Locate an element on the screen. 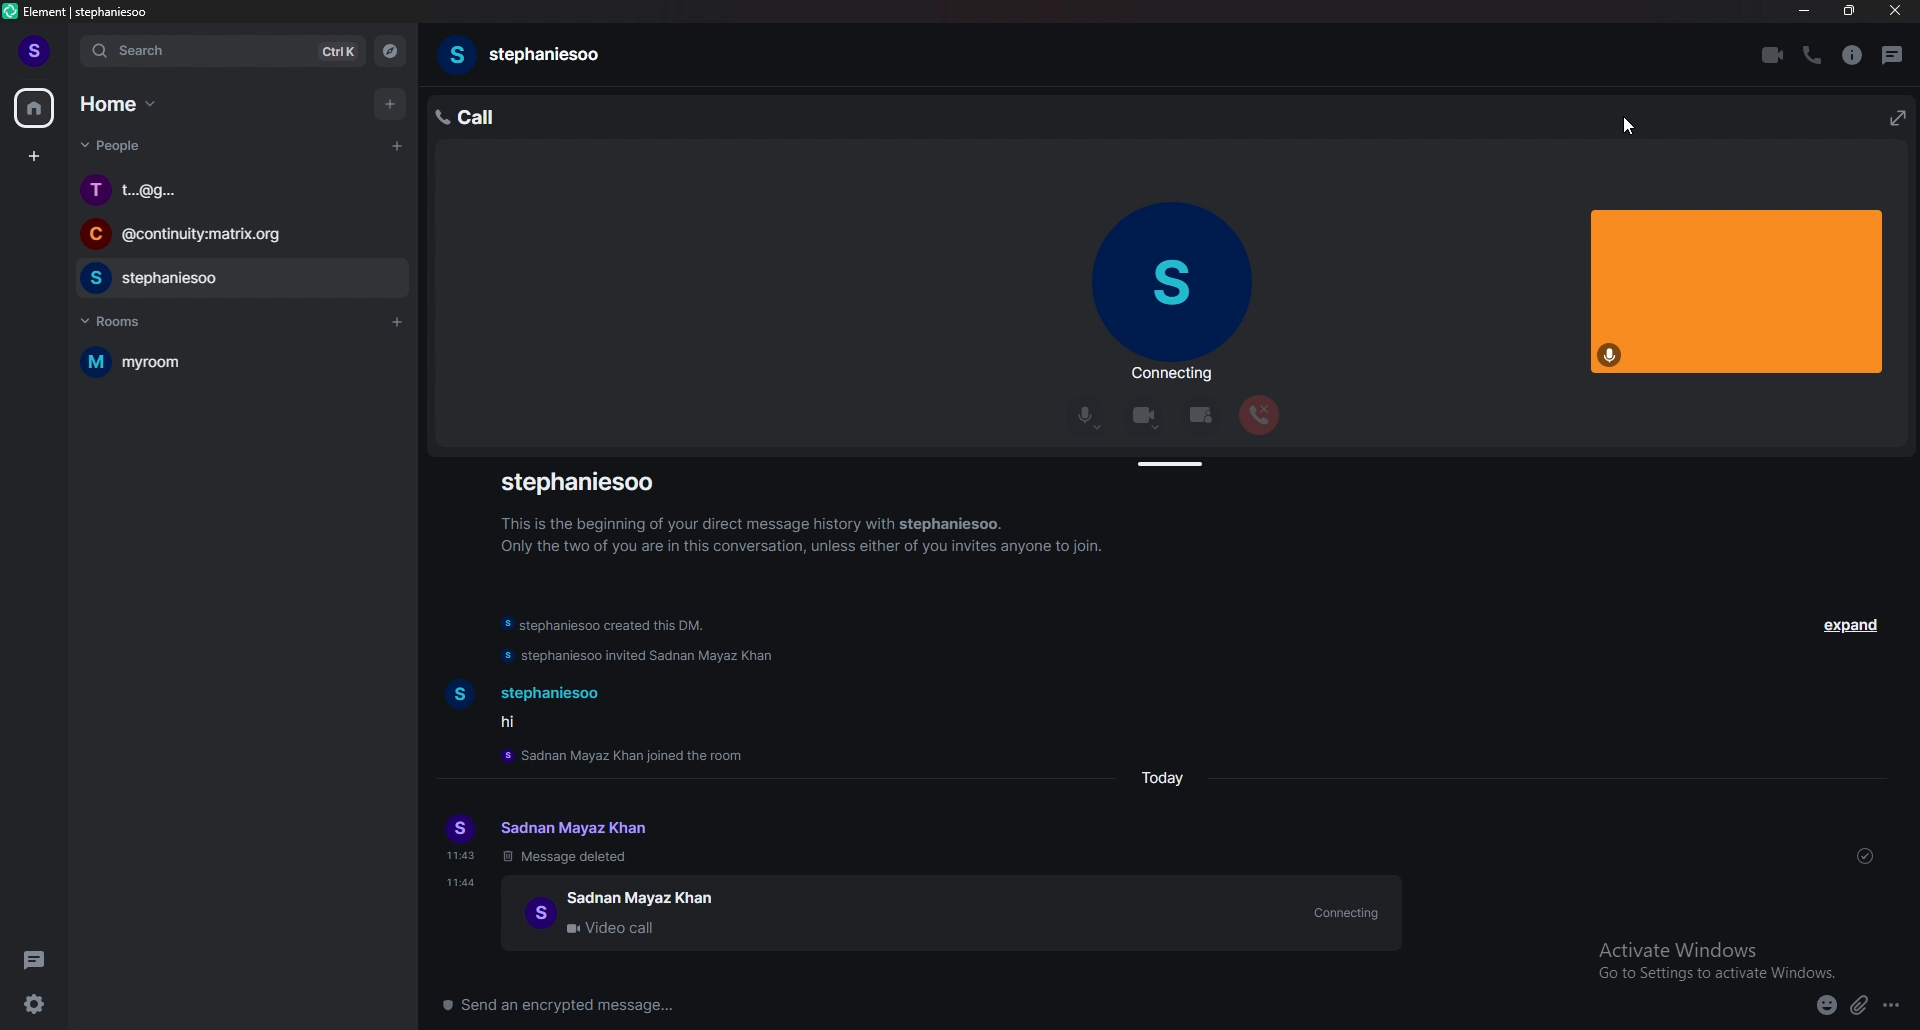 The width and height of the screenshot is (1920, 1030). start chat is located at coordinates (397, 145).